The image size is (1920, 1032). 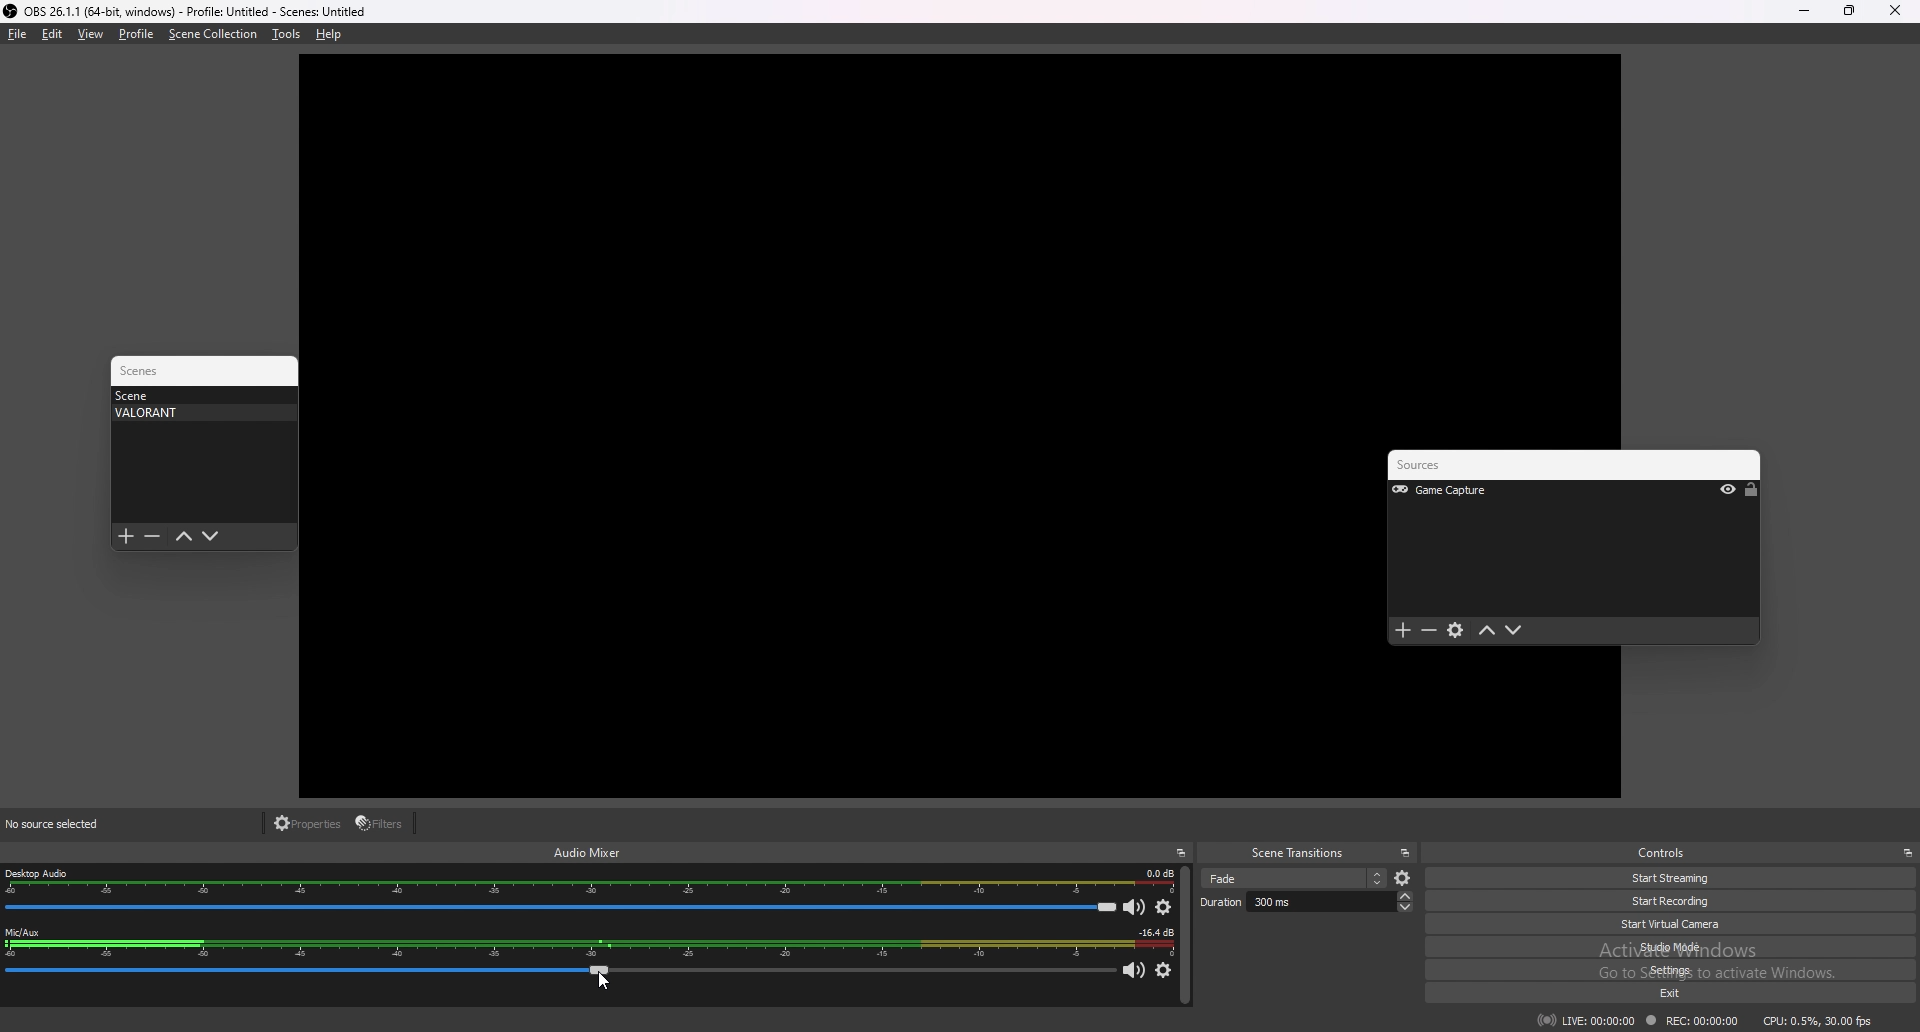 I want to click on pop out, so click(x=1907, y=853).